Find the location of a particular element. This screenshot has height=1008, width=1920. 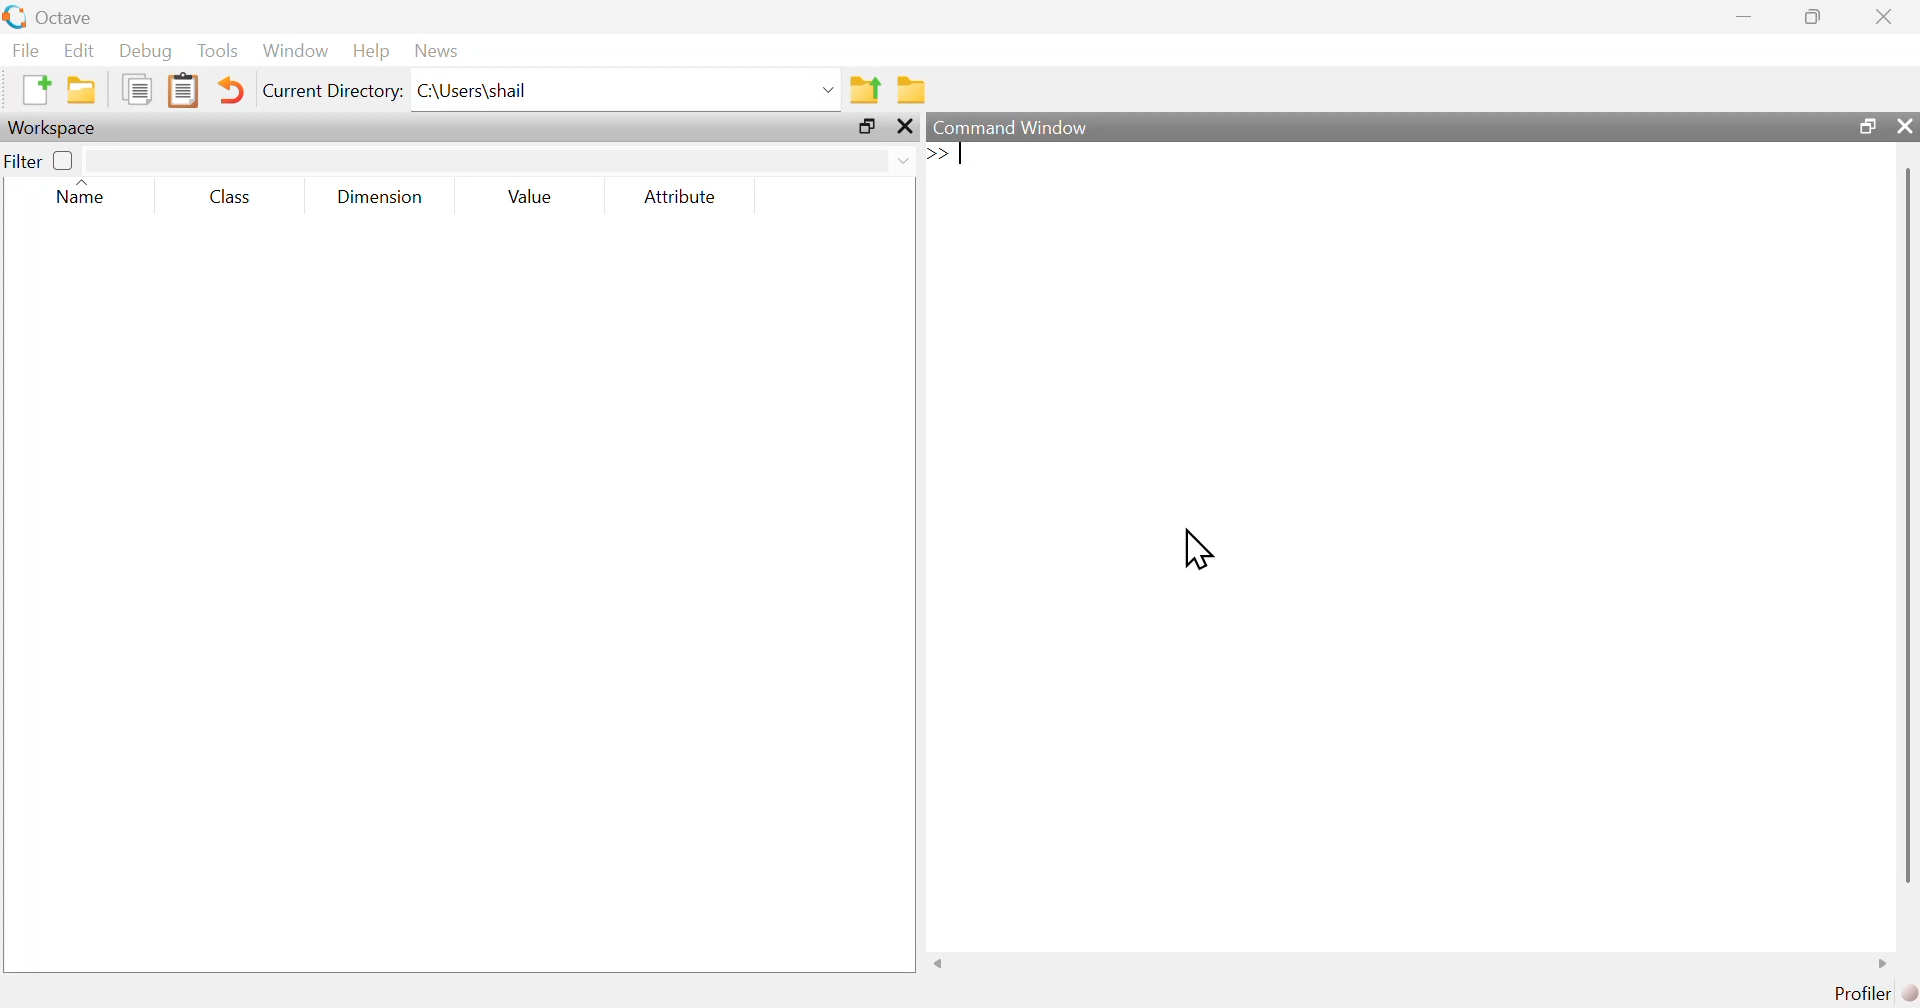

Current Directory: is located at coordinates (331, 91).